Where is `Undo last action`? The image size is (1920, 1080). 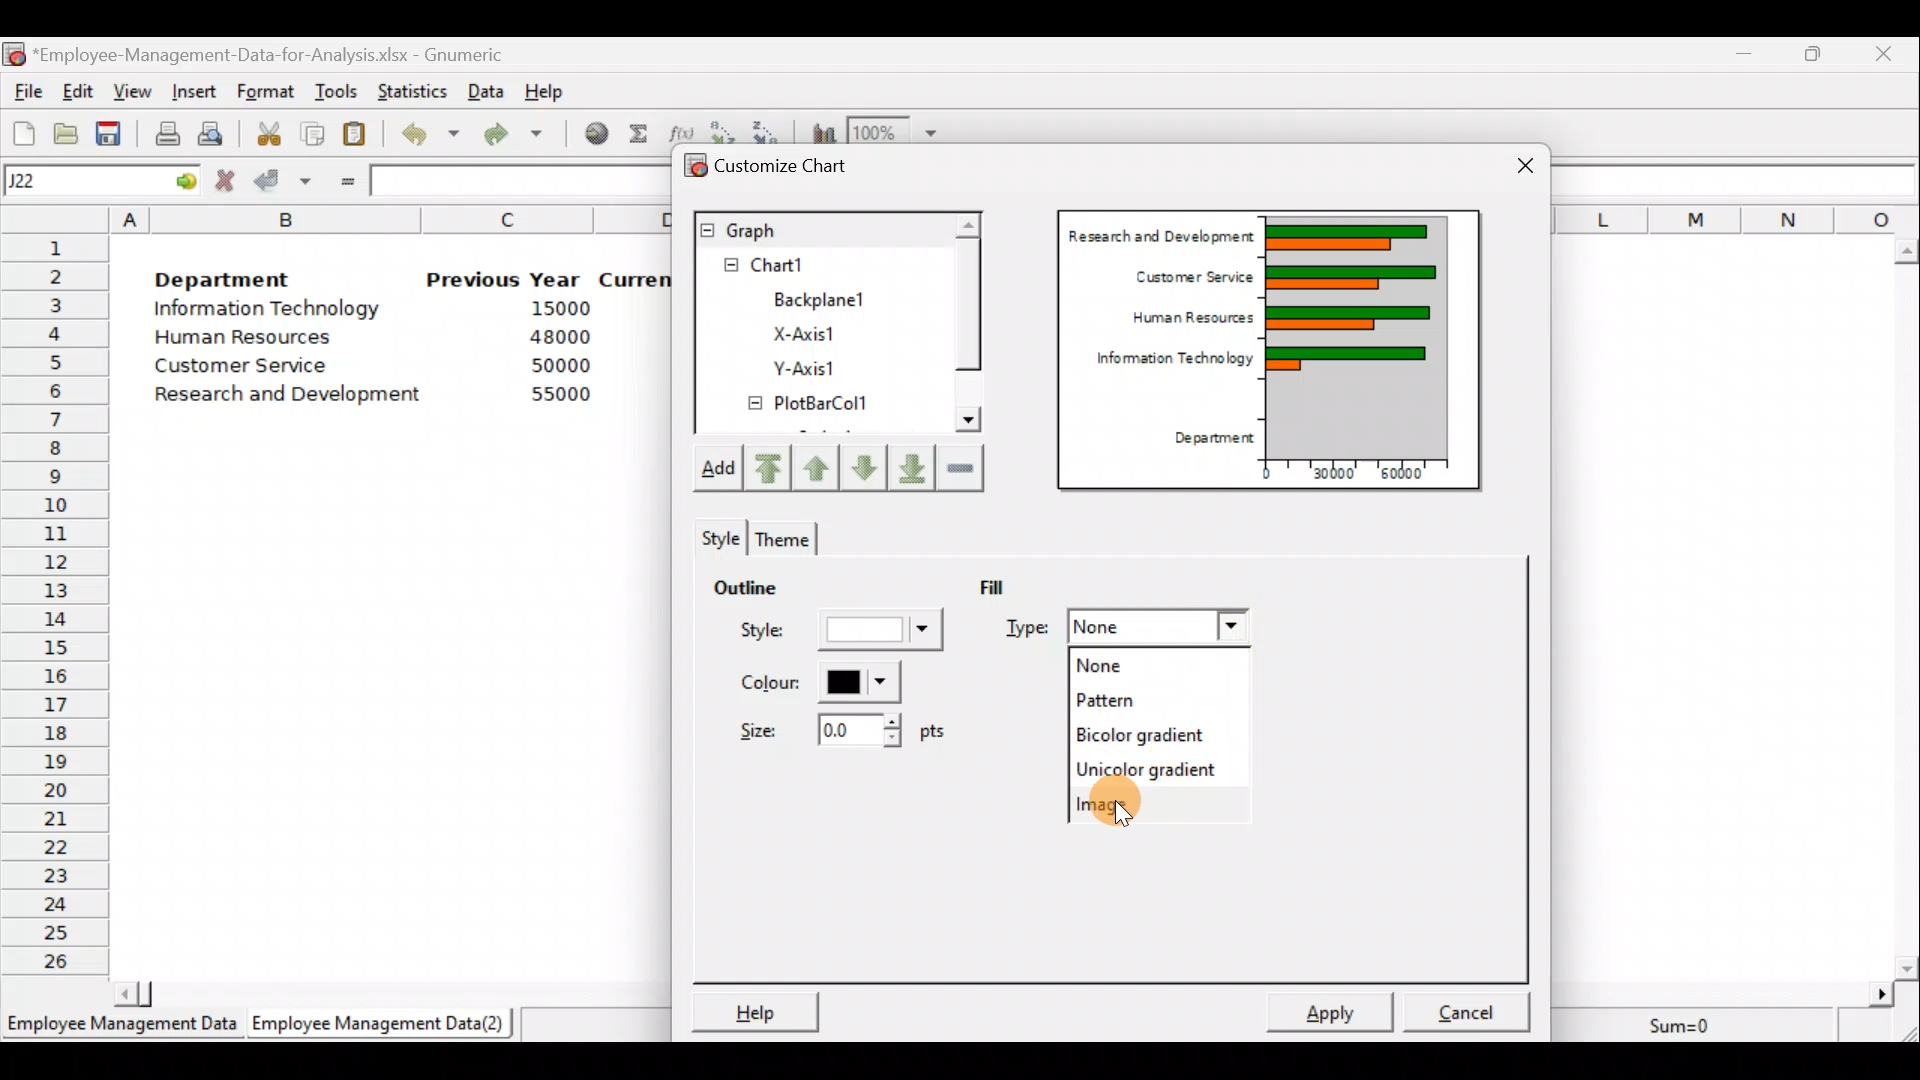
Undo last action is located at coordinates (432, 138).